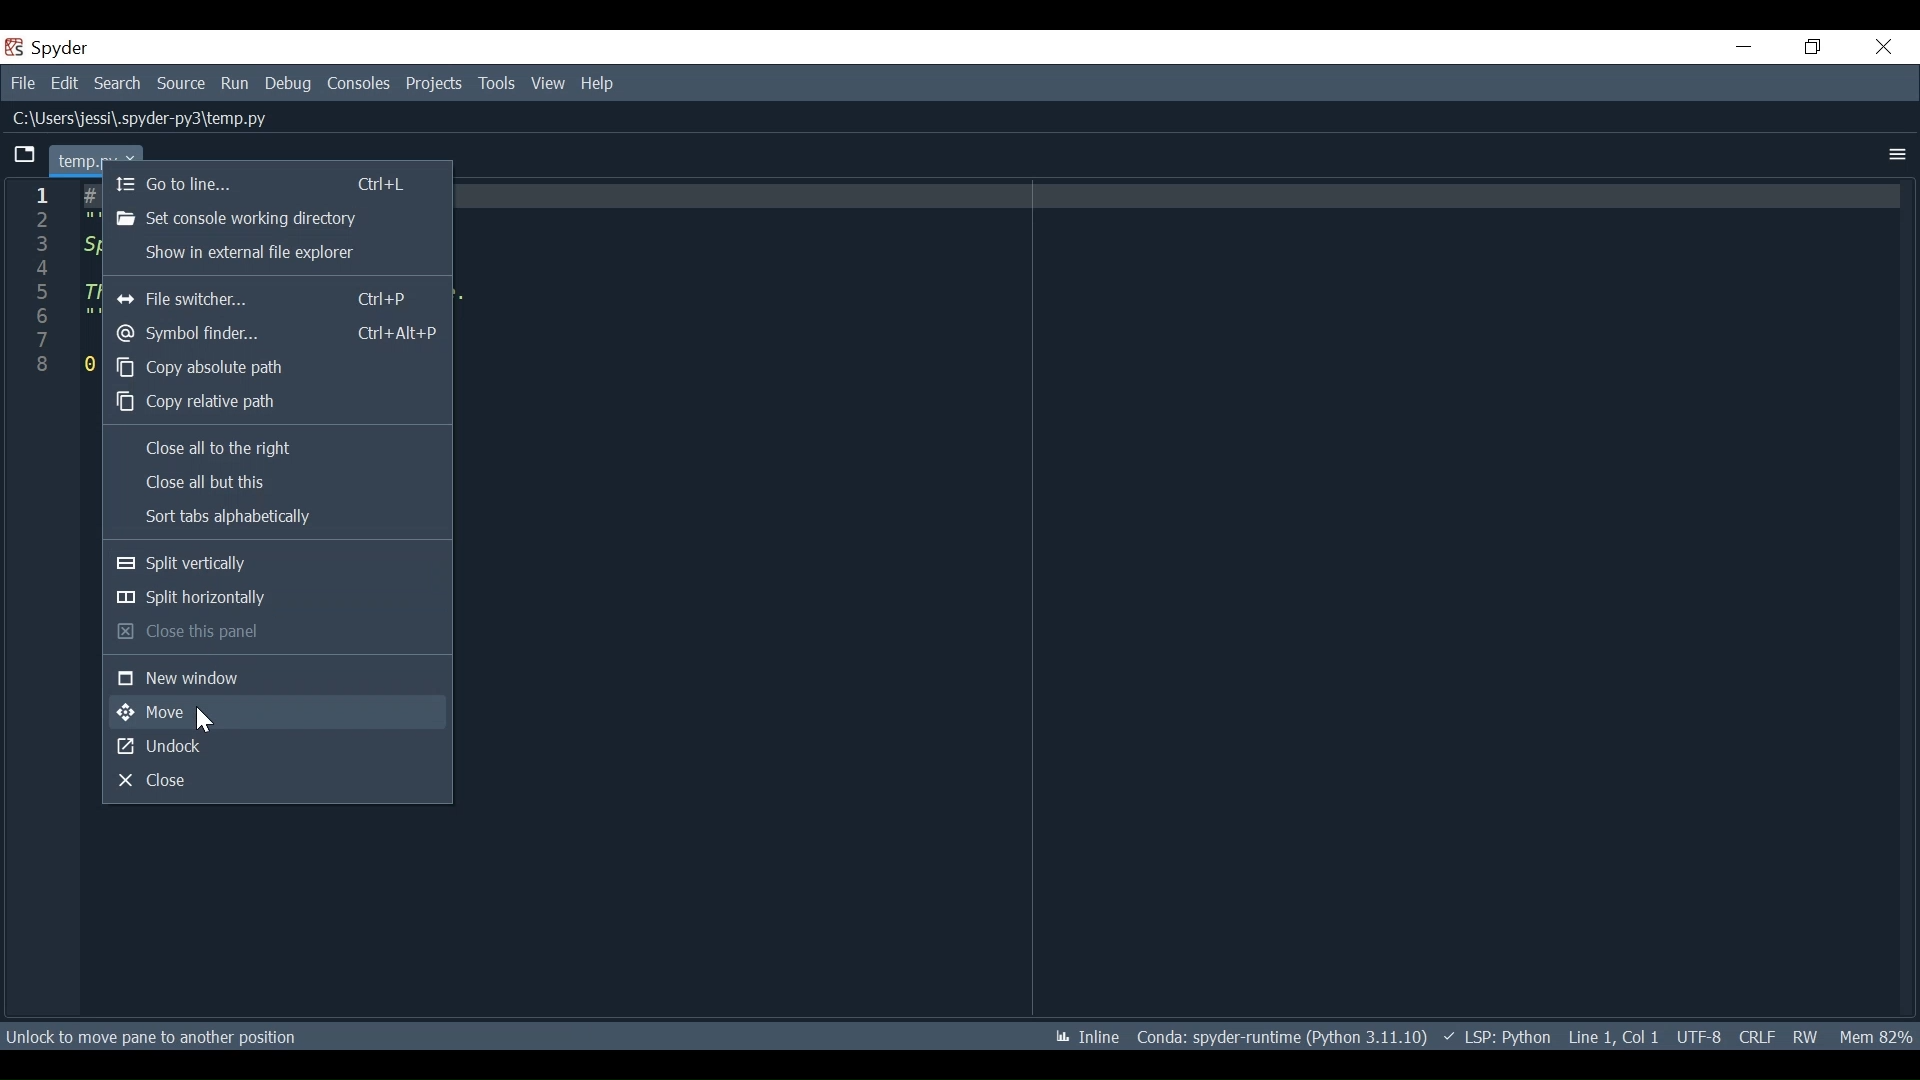  I want to click on Debug, so click(290, 84).